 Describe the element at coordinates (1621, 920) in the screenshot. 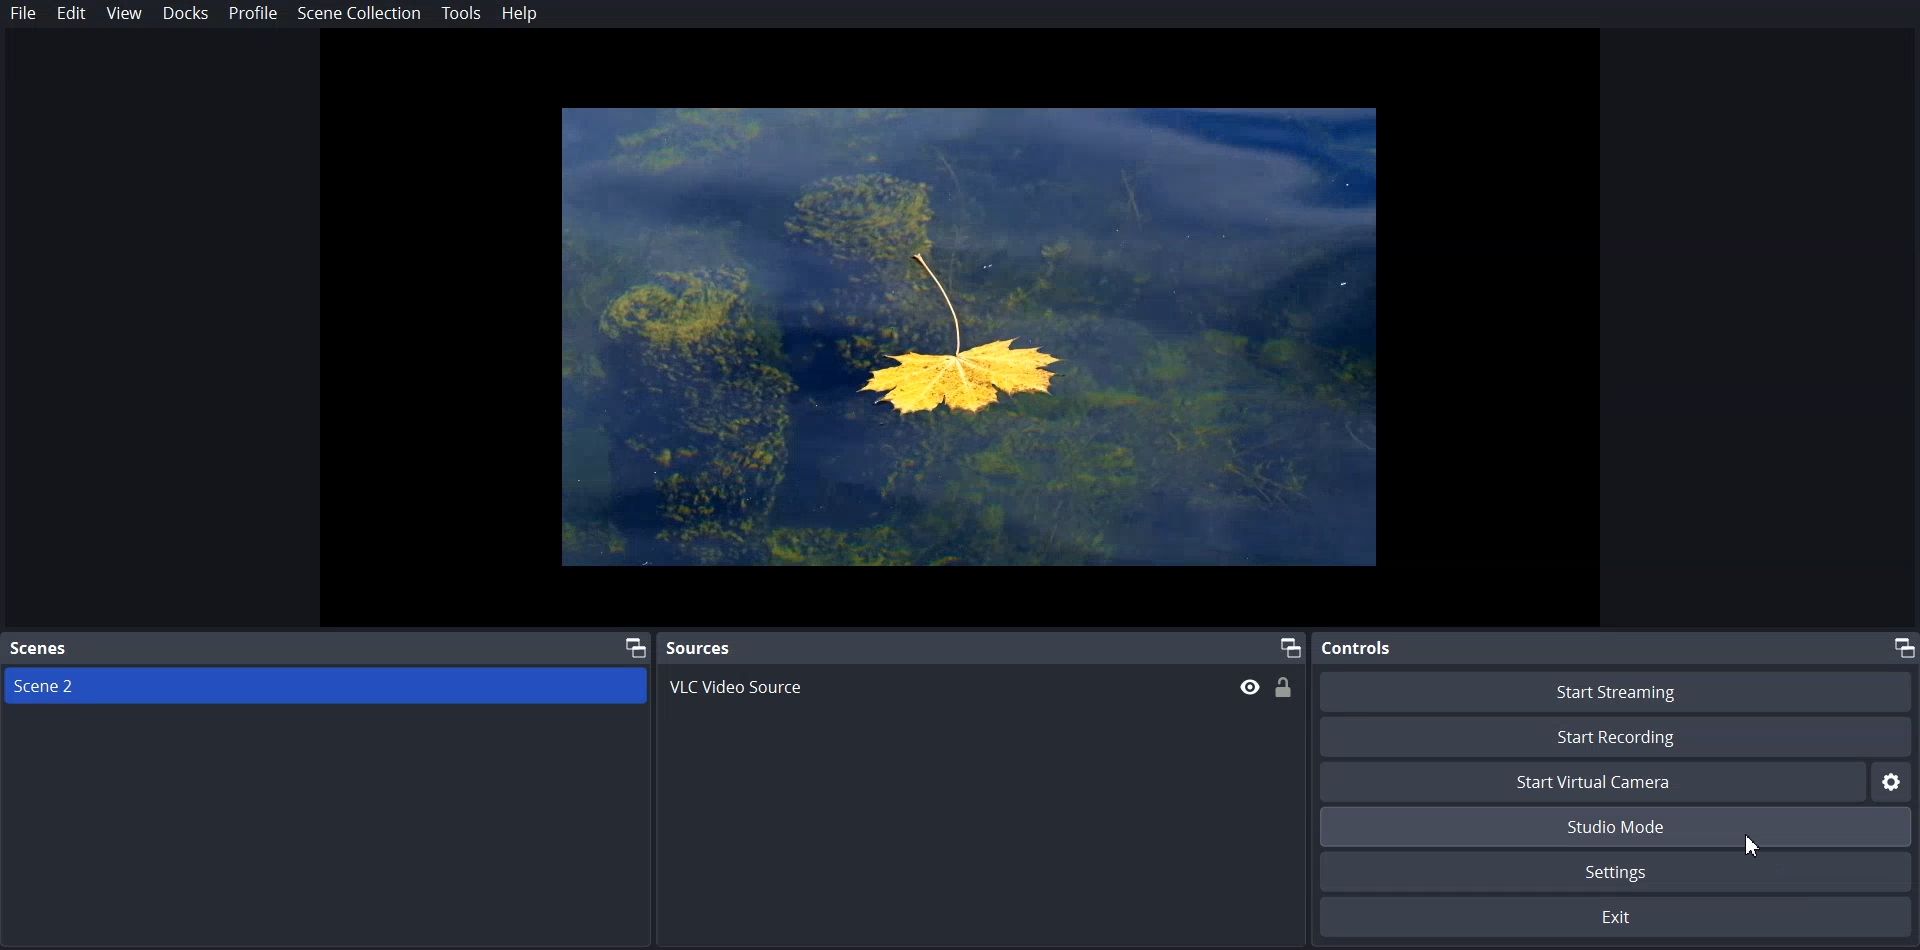

I see `Exit` at that location.